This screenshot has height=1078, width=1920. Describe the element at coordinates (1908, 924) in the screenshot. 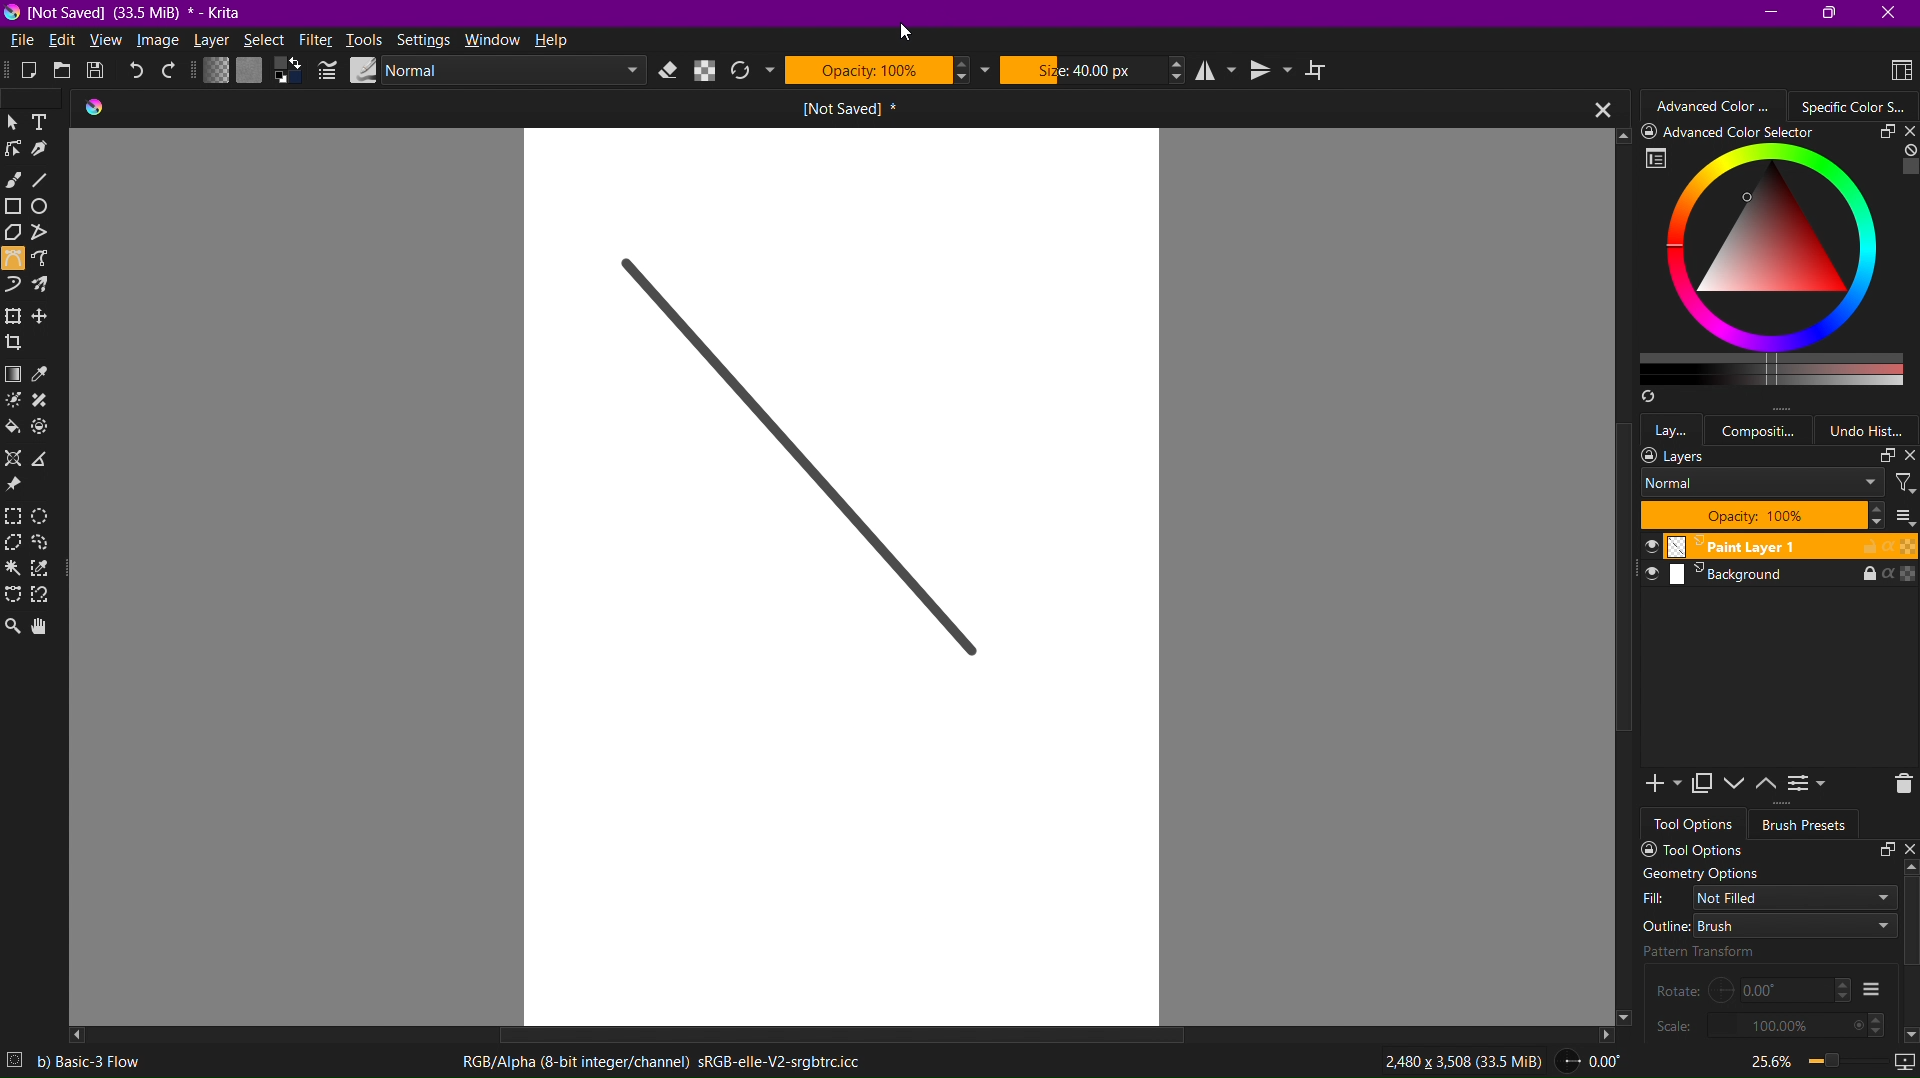

I see `Scrollbar` at that location.